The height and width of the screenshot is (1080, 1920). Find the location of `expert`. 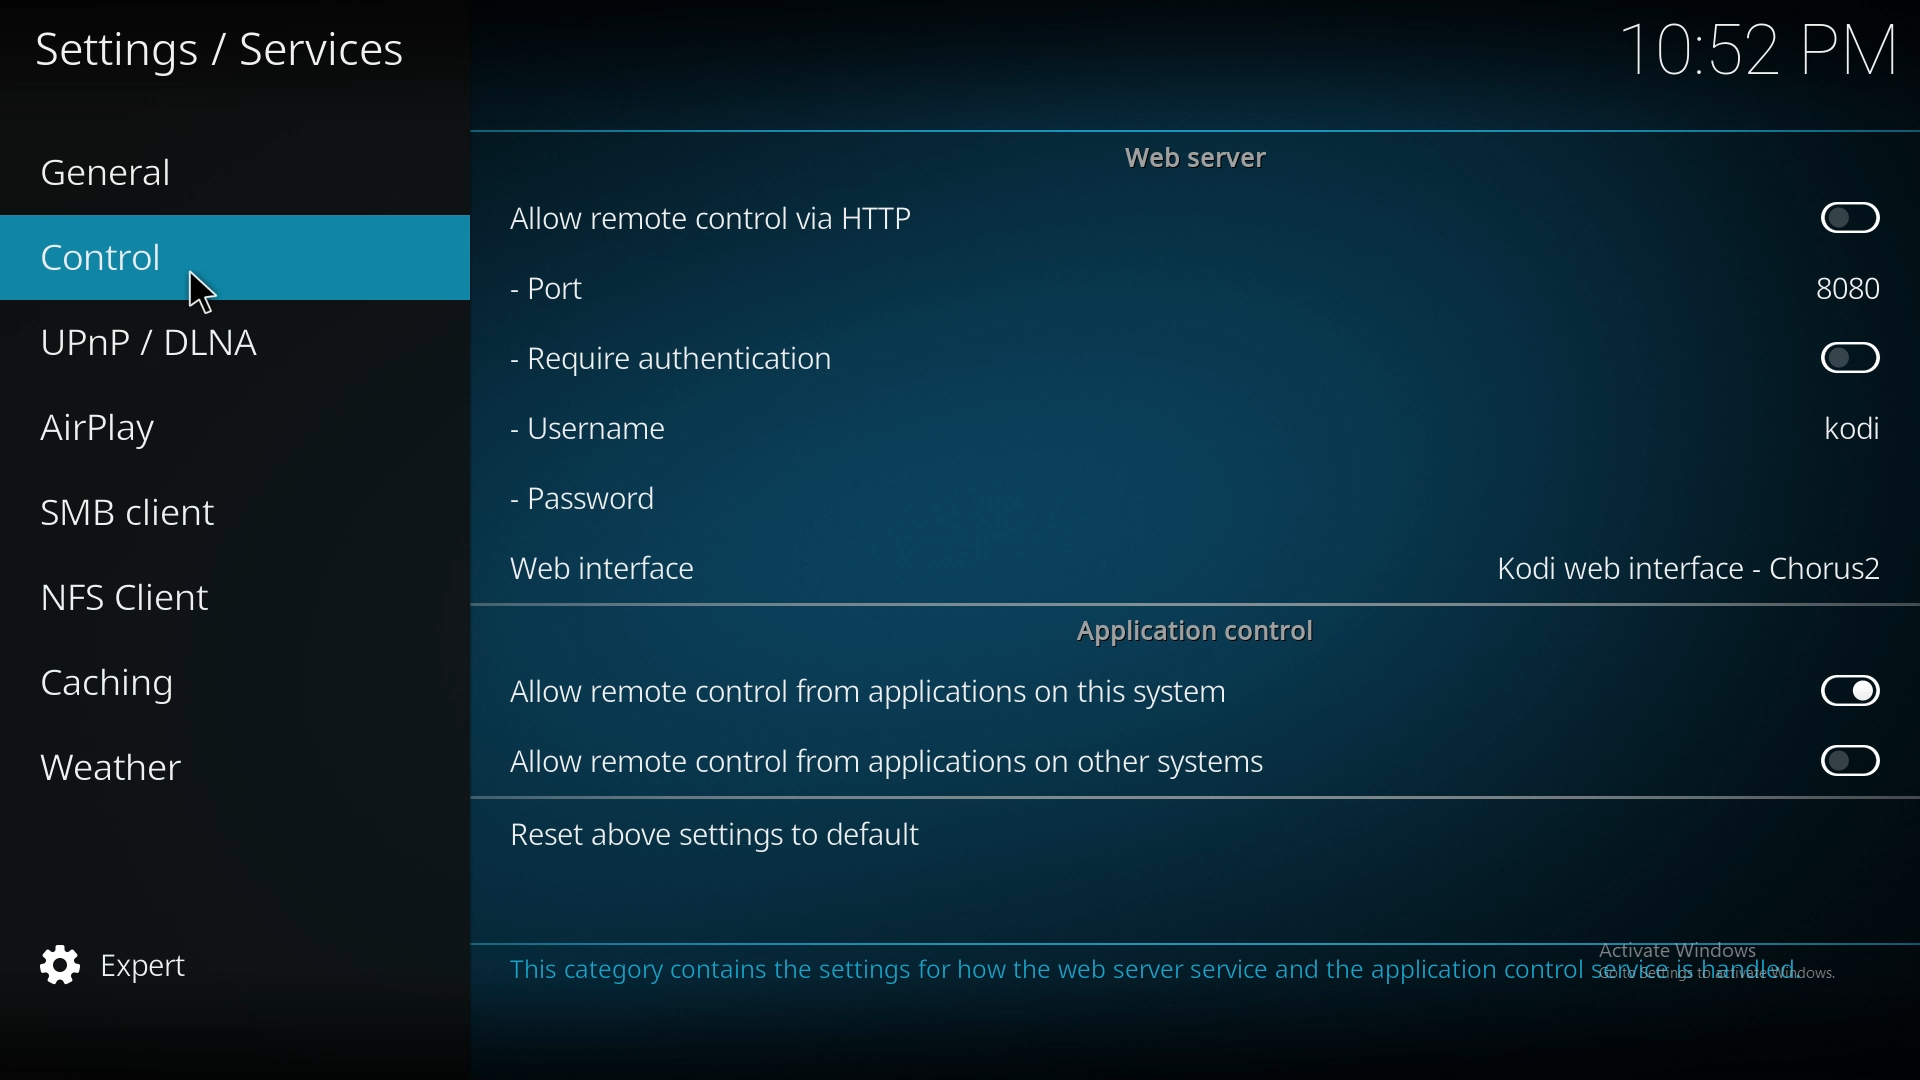

expert is located at coordinates (205, 961).